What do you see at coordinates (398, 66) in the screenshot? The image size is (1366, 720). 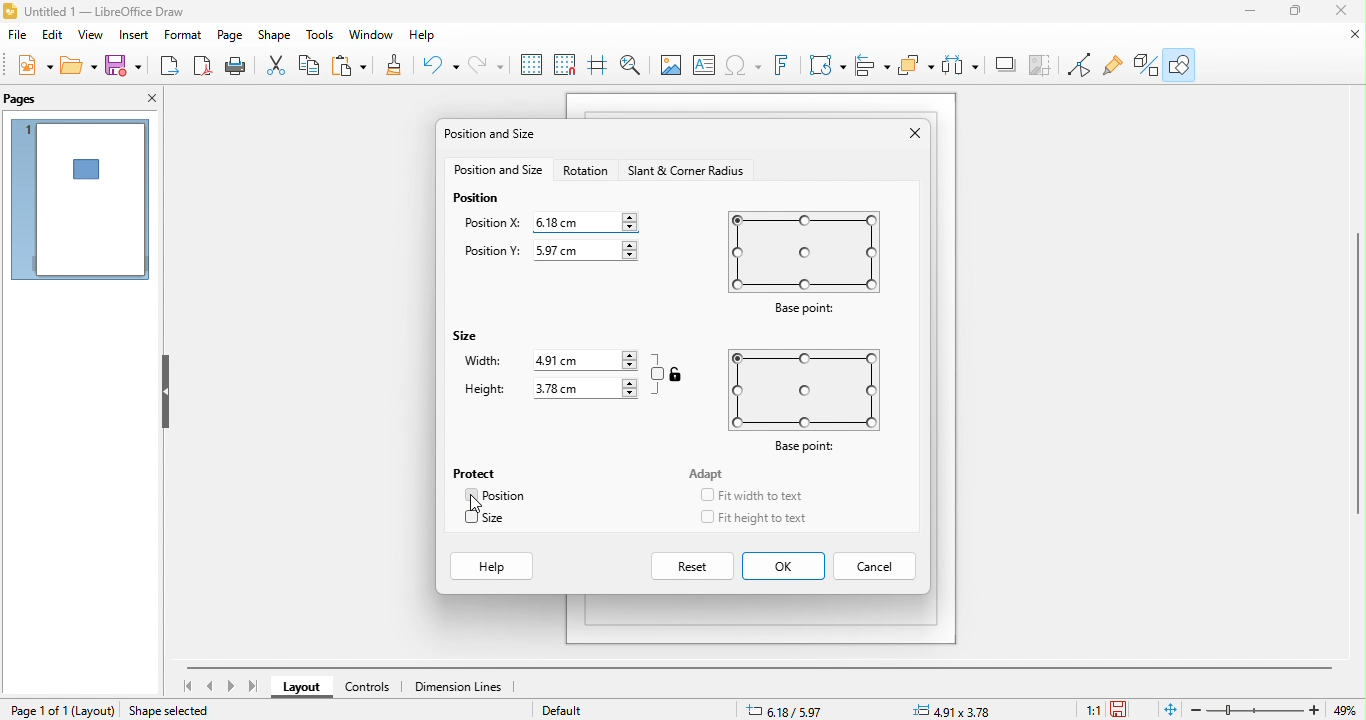 I see `clone formatting` at bounding box center [398, 66].